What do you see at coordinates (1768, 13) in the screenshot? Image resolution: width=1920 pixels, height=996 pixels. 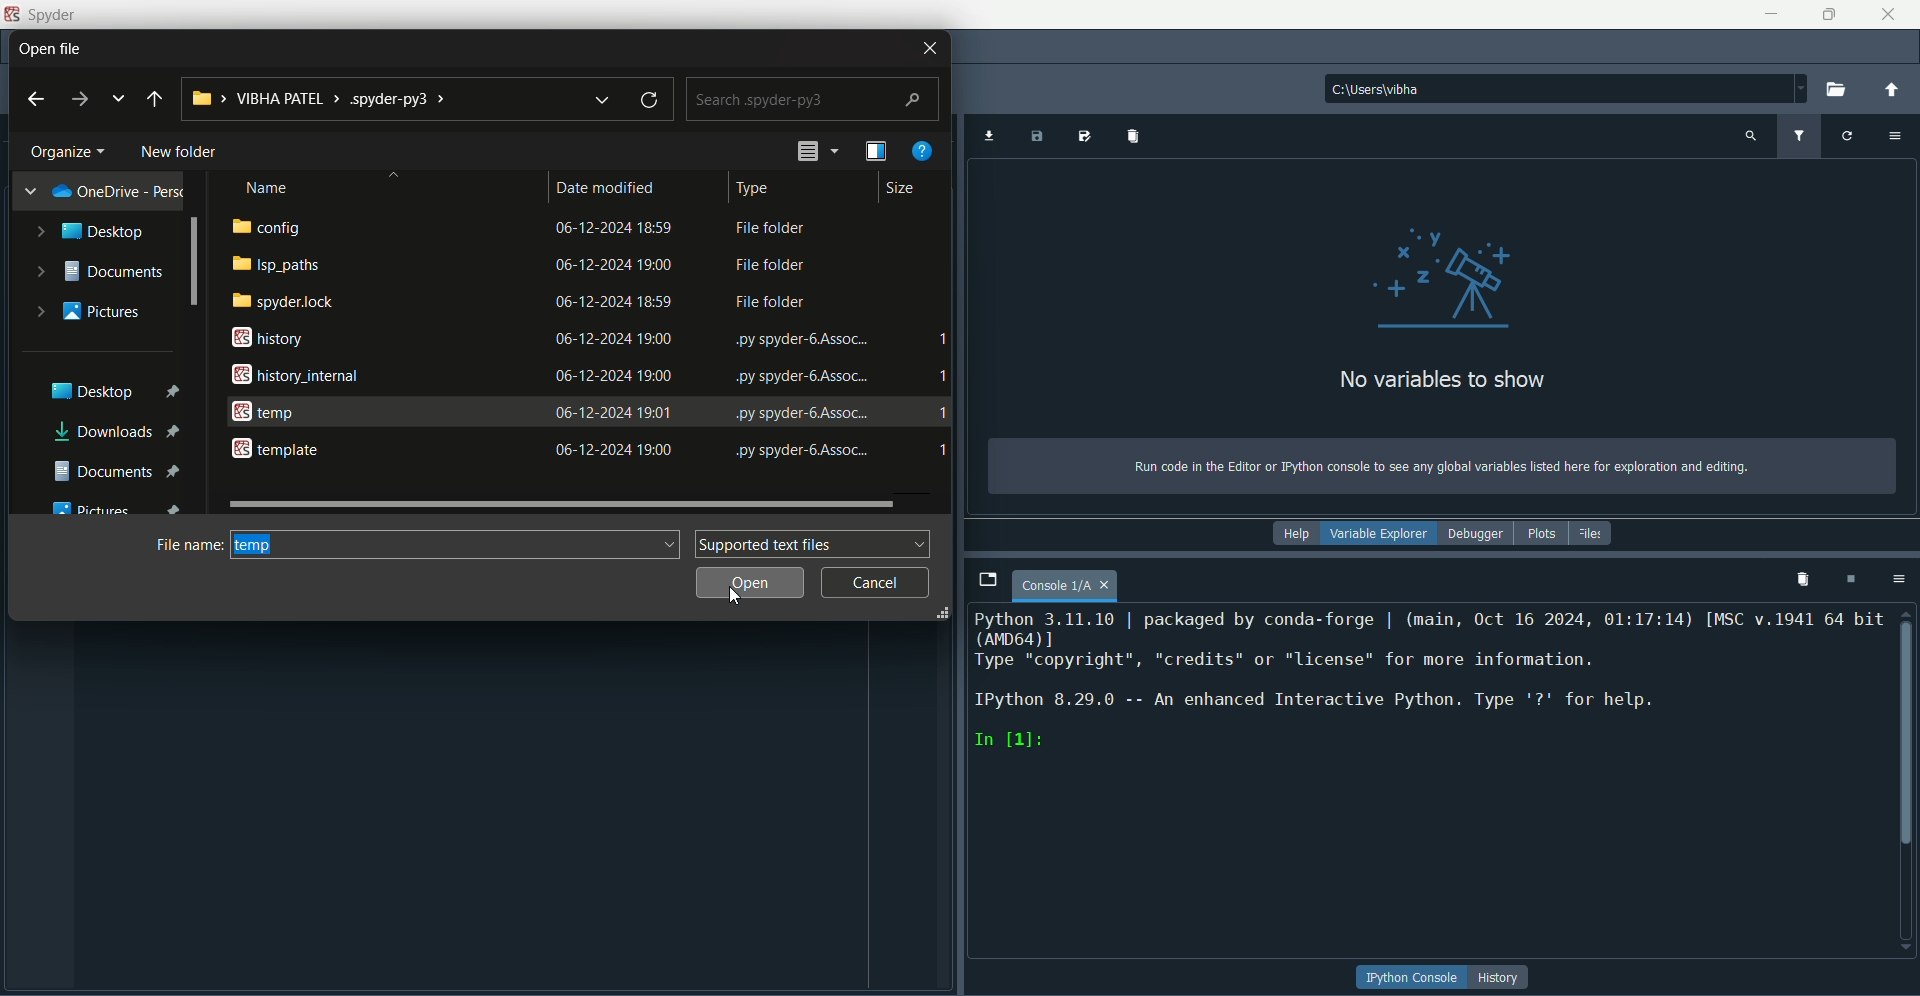 I see `minimize` at bounding box center [1768, 13].